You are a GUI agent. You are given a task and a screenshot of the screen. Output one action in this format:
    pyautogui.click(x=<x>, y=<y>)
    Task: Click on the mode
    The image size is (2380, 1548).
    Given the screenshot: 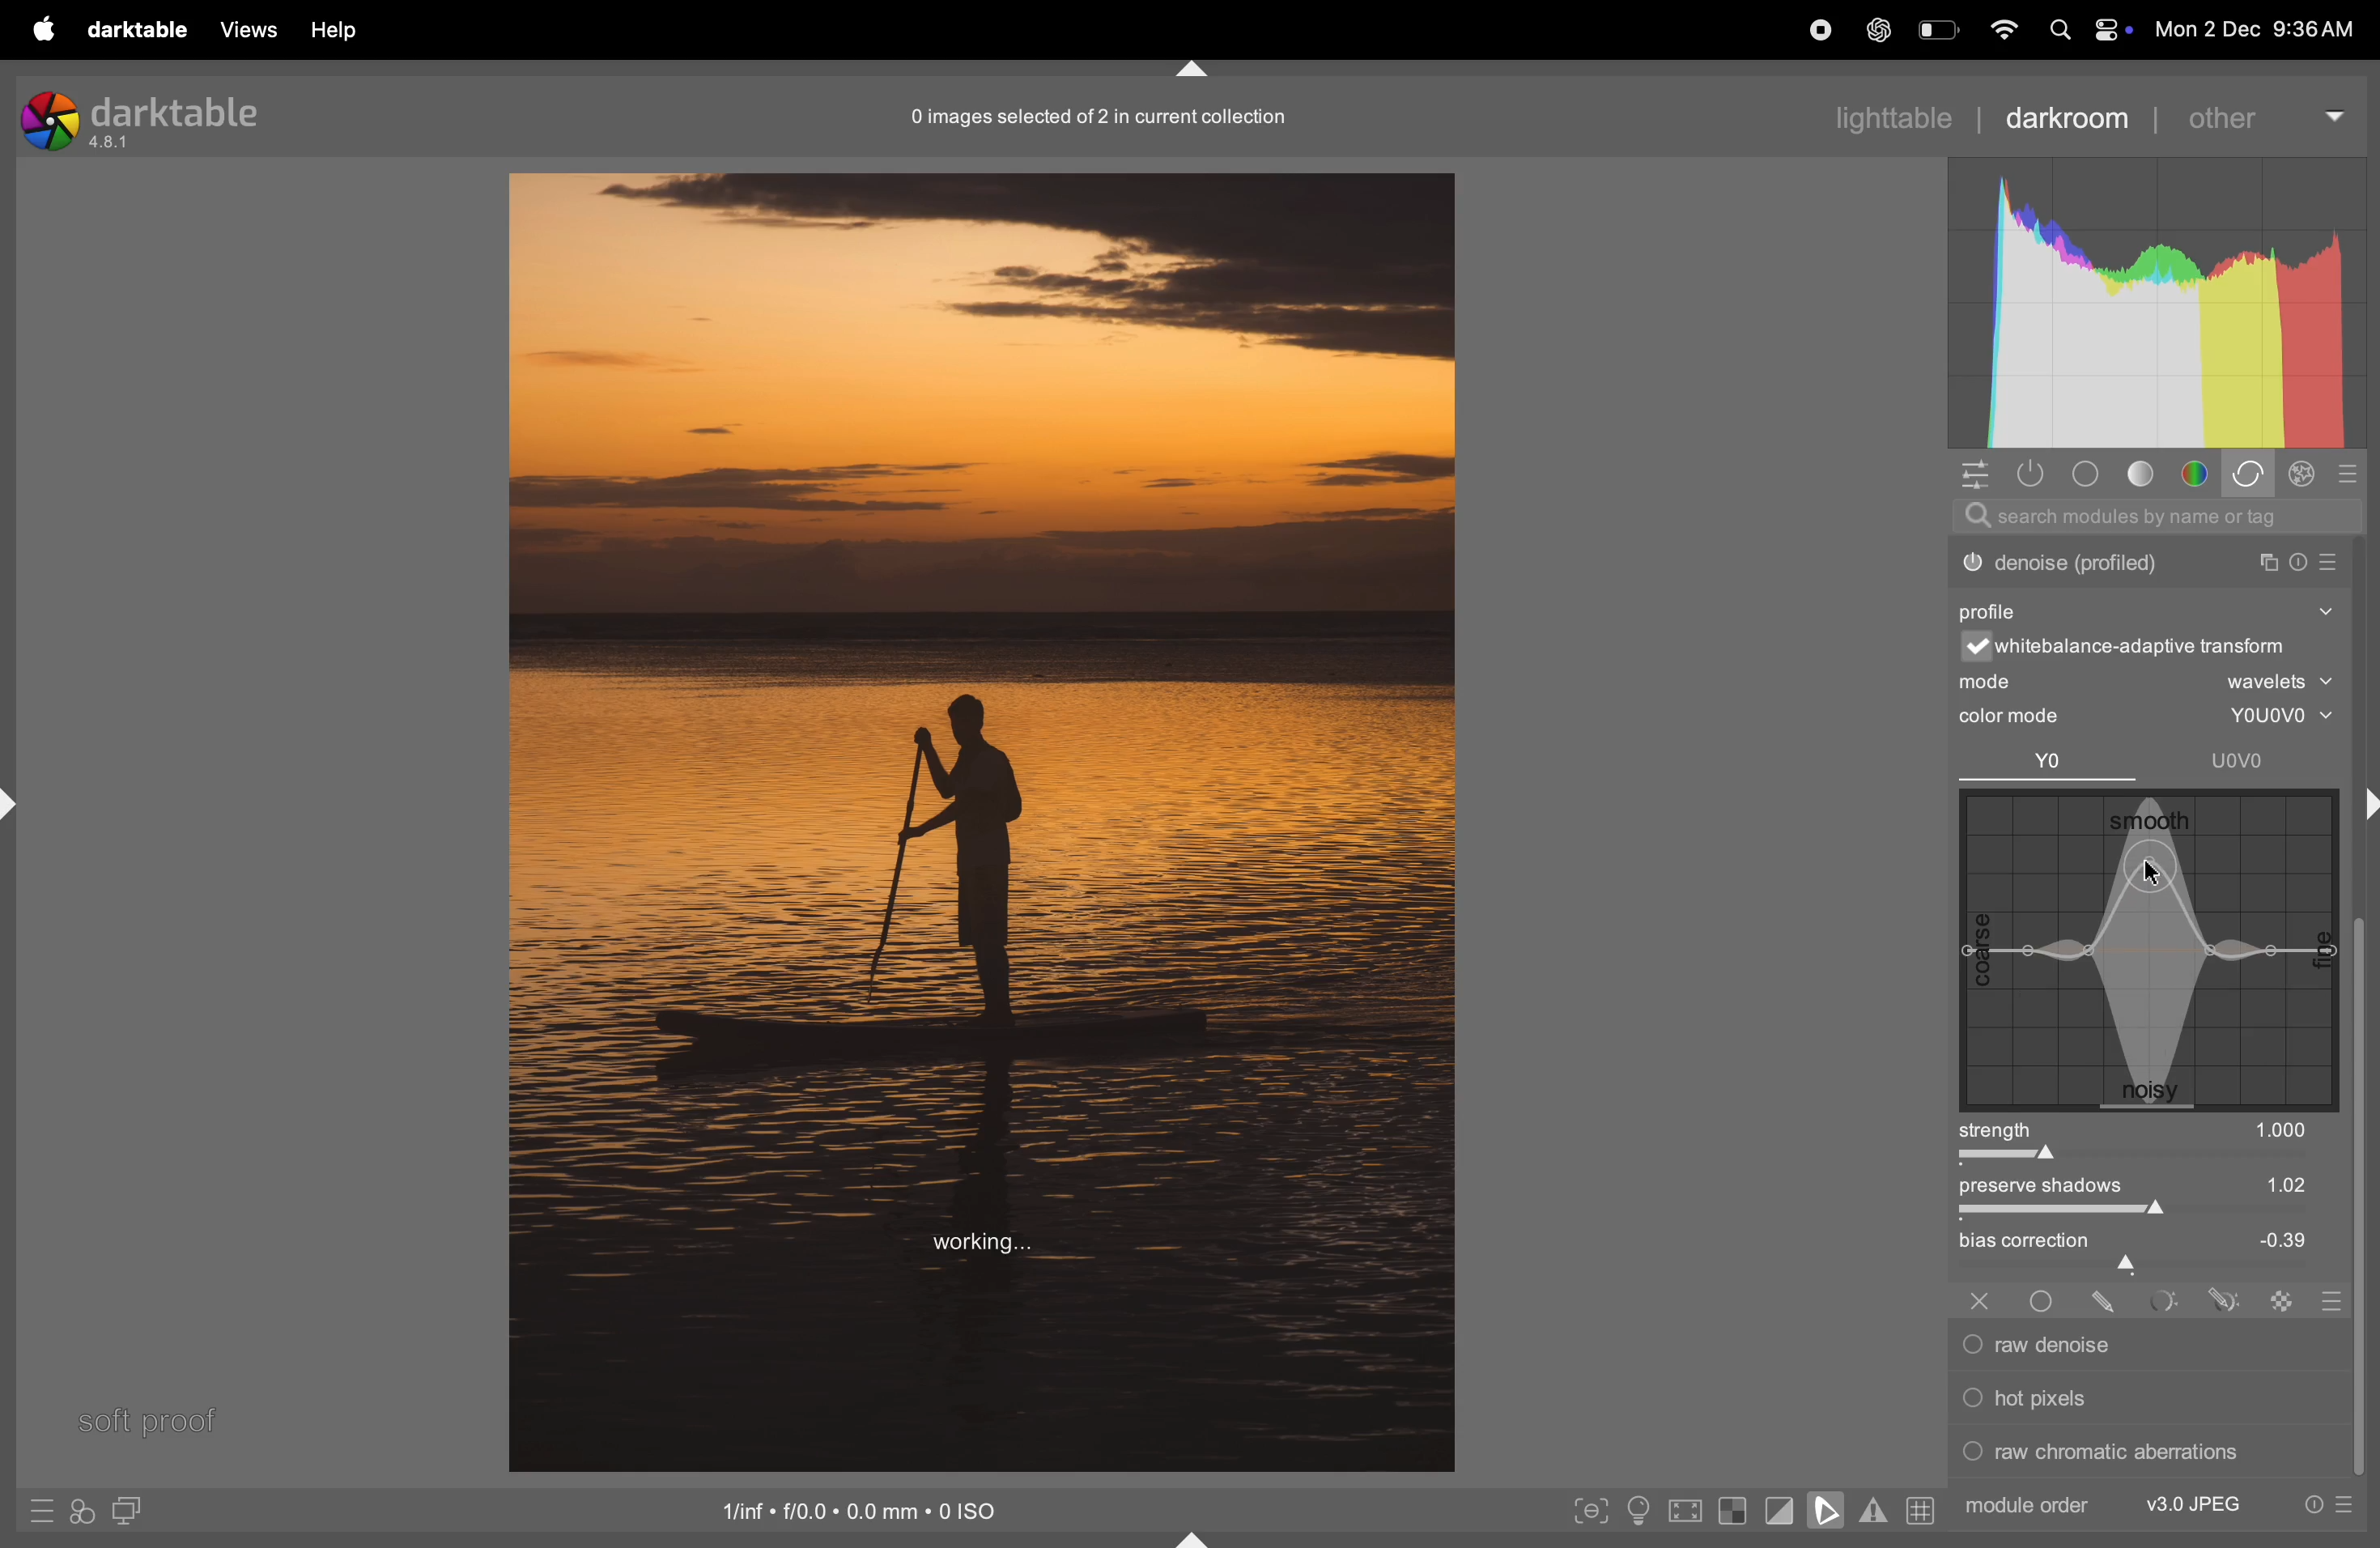 What is the action you would take?
    pyautogui.click(x=2150, y=683)
    